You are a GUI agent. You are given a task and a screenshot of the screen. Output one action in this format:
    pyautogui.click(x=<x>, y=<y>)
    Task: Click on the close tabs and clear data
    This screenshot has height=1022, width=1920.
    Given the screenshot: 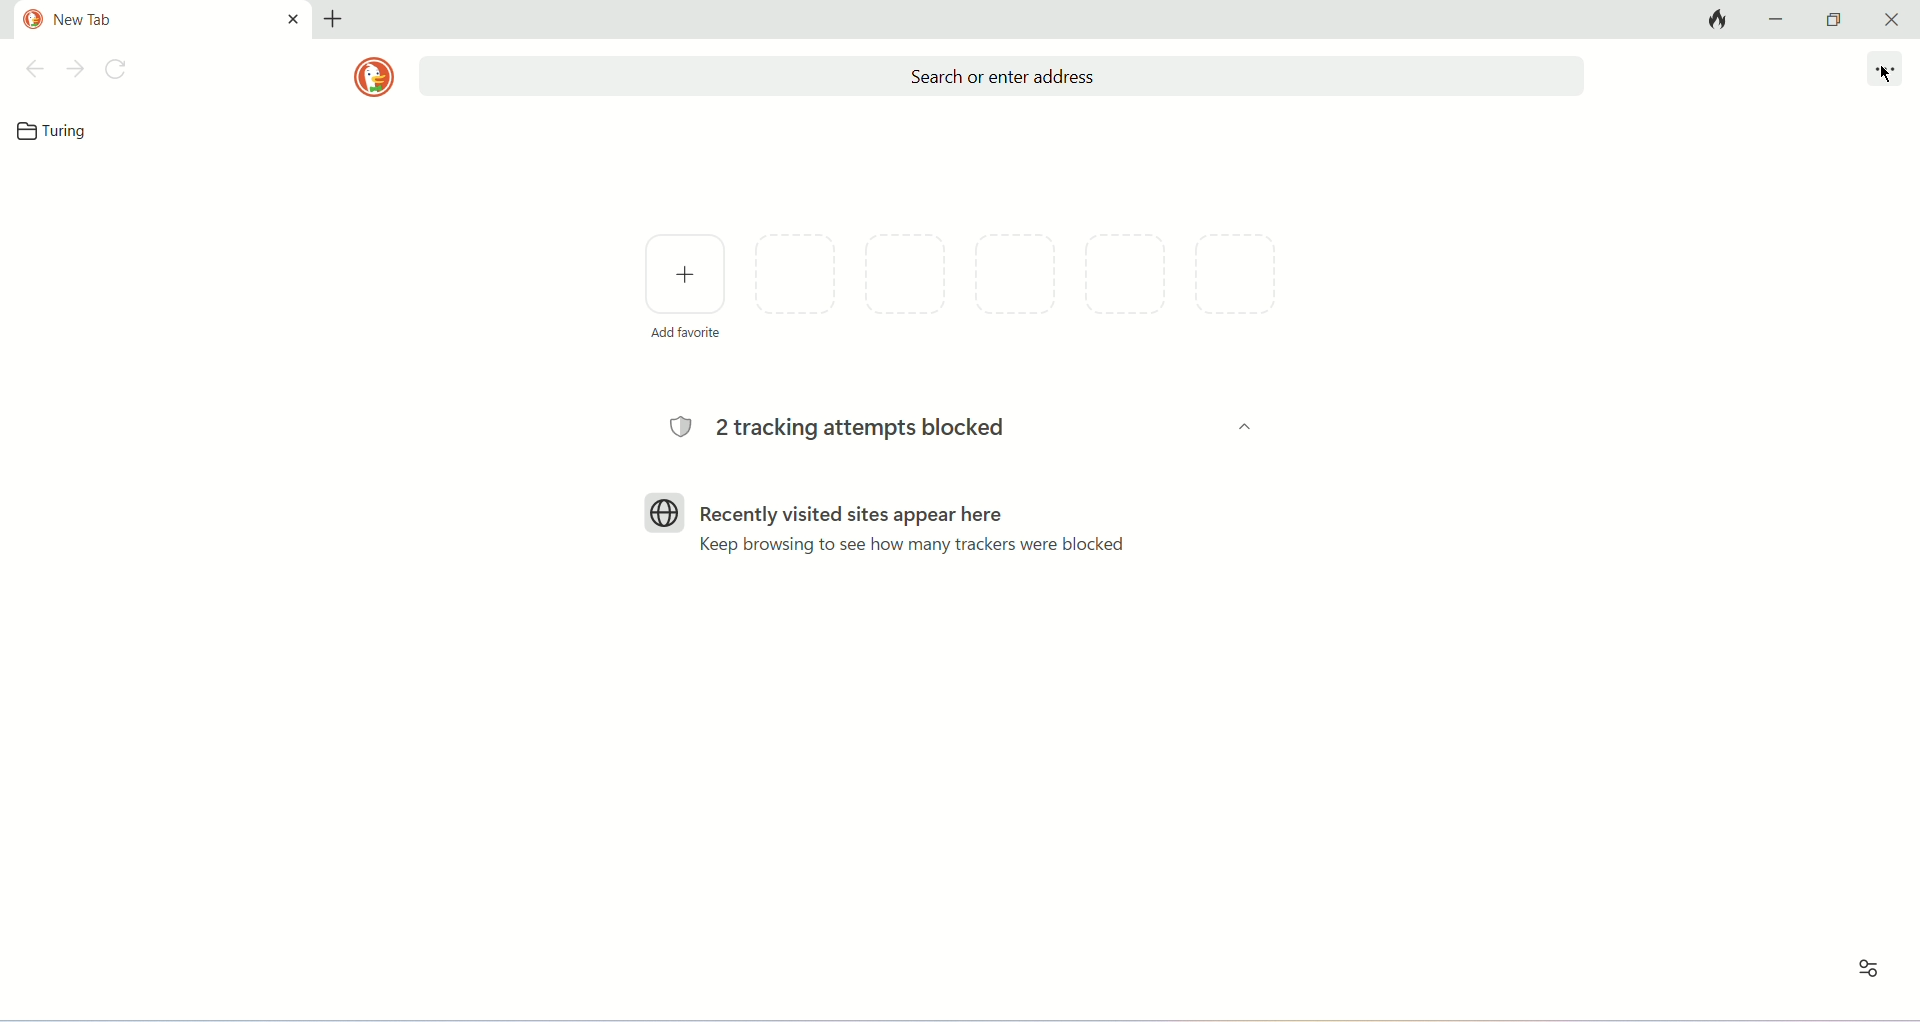 What is the action you would take?
    pyautogui.click(x=1712, y=20)
    